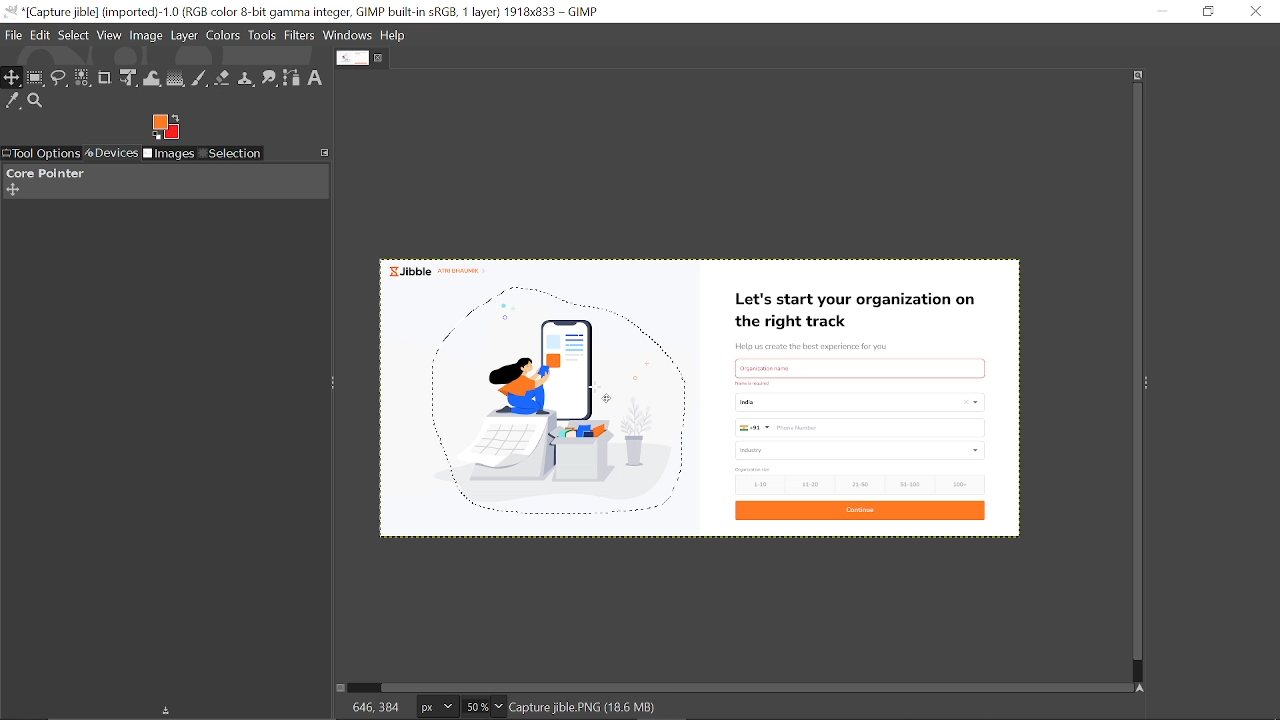 The width and height of the screenshot is (1280, 720). Describe the element at coordinates (36, 101) in the screenshot. I see `Zoom tool` at that location.